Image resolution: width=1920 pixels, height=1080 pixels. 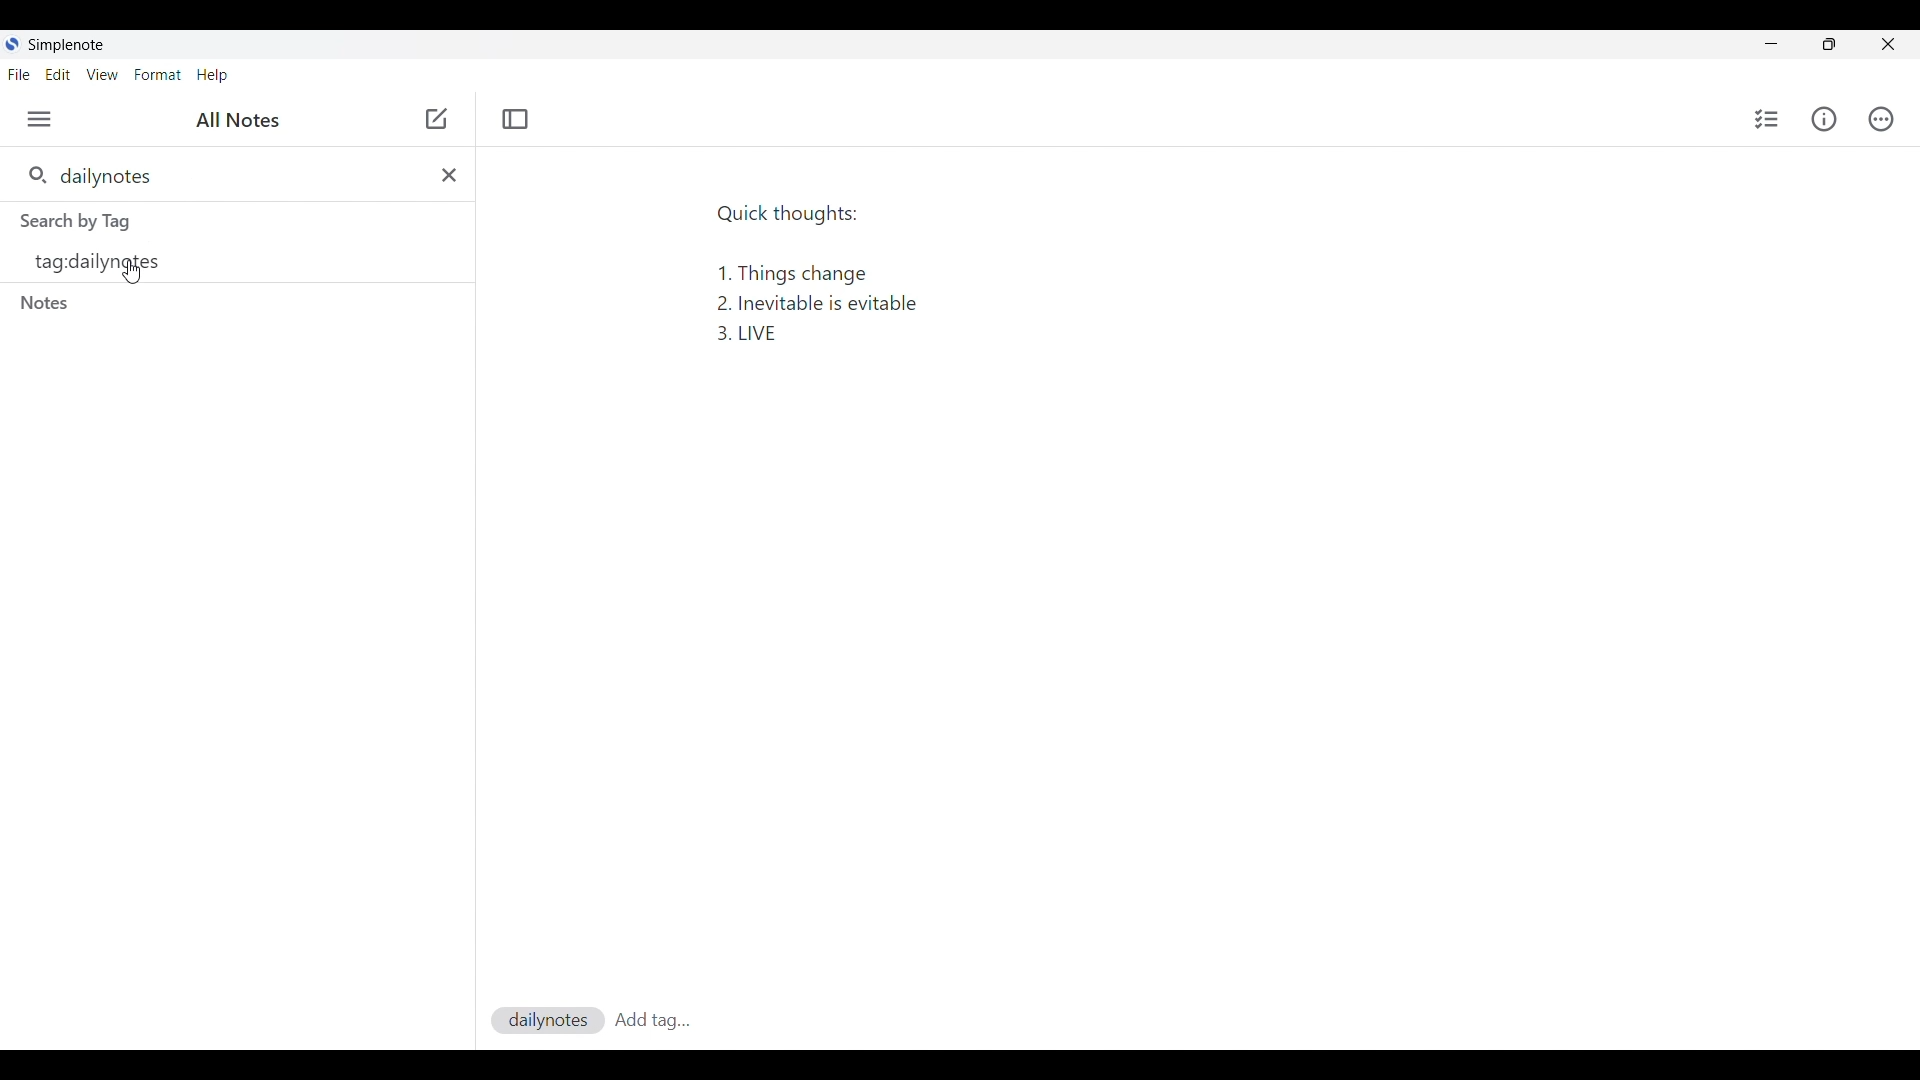 I want to click on Close , so click(x=1888, y=44).